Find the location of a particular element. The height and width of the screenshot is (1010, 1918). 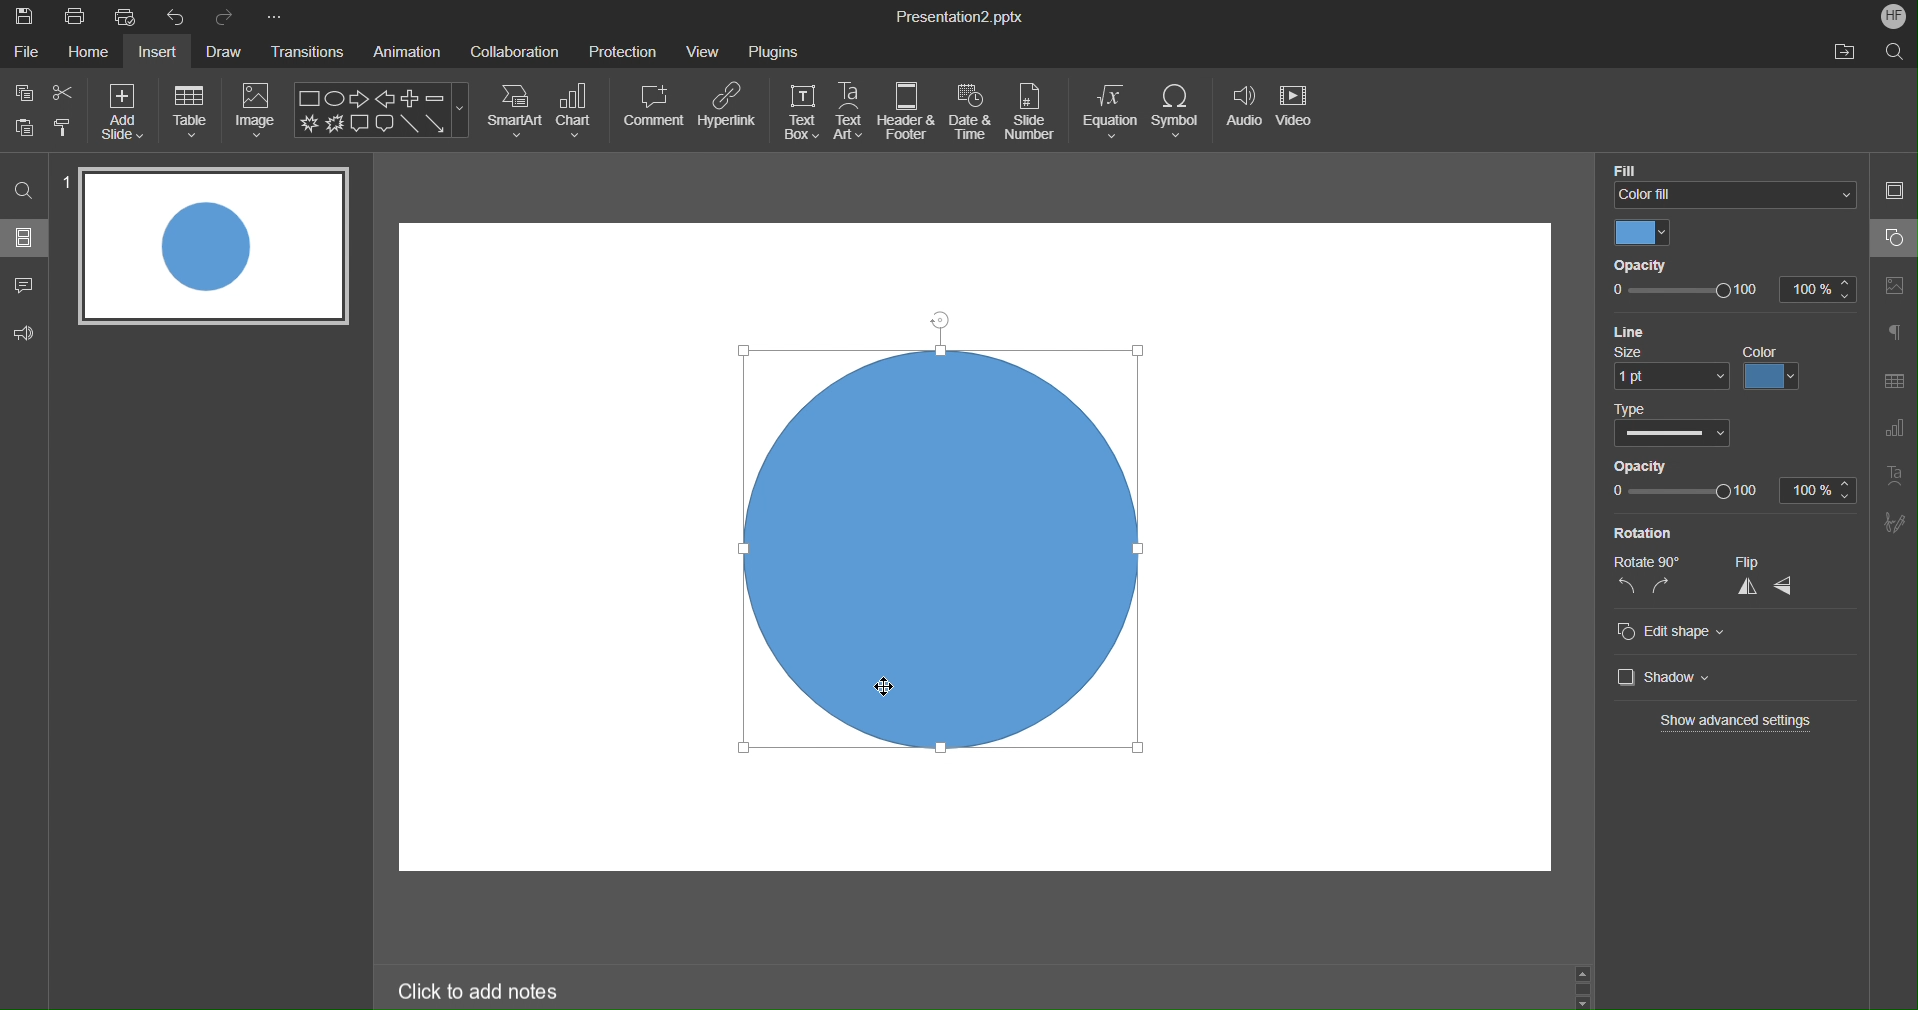

Edit shape is located at coordinates (1672, 633).